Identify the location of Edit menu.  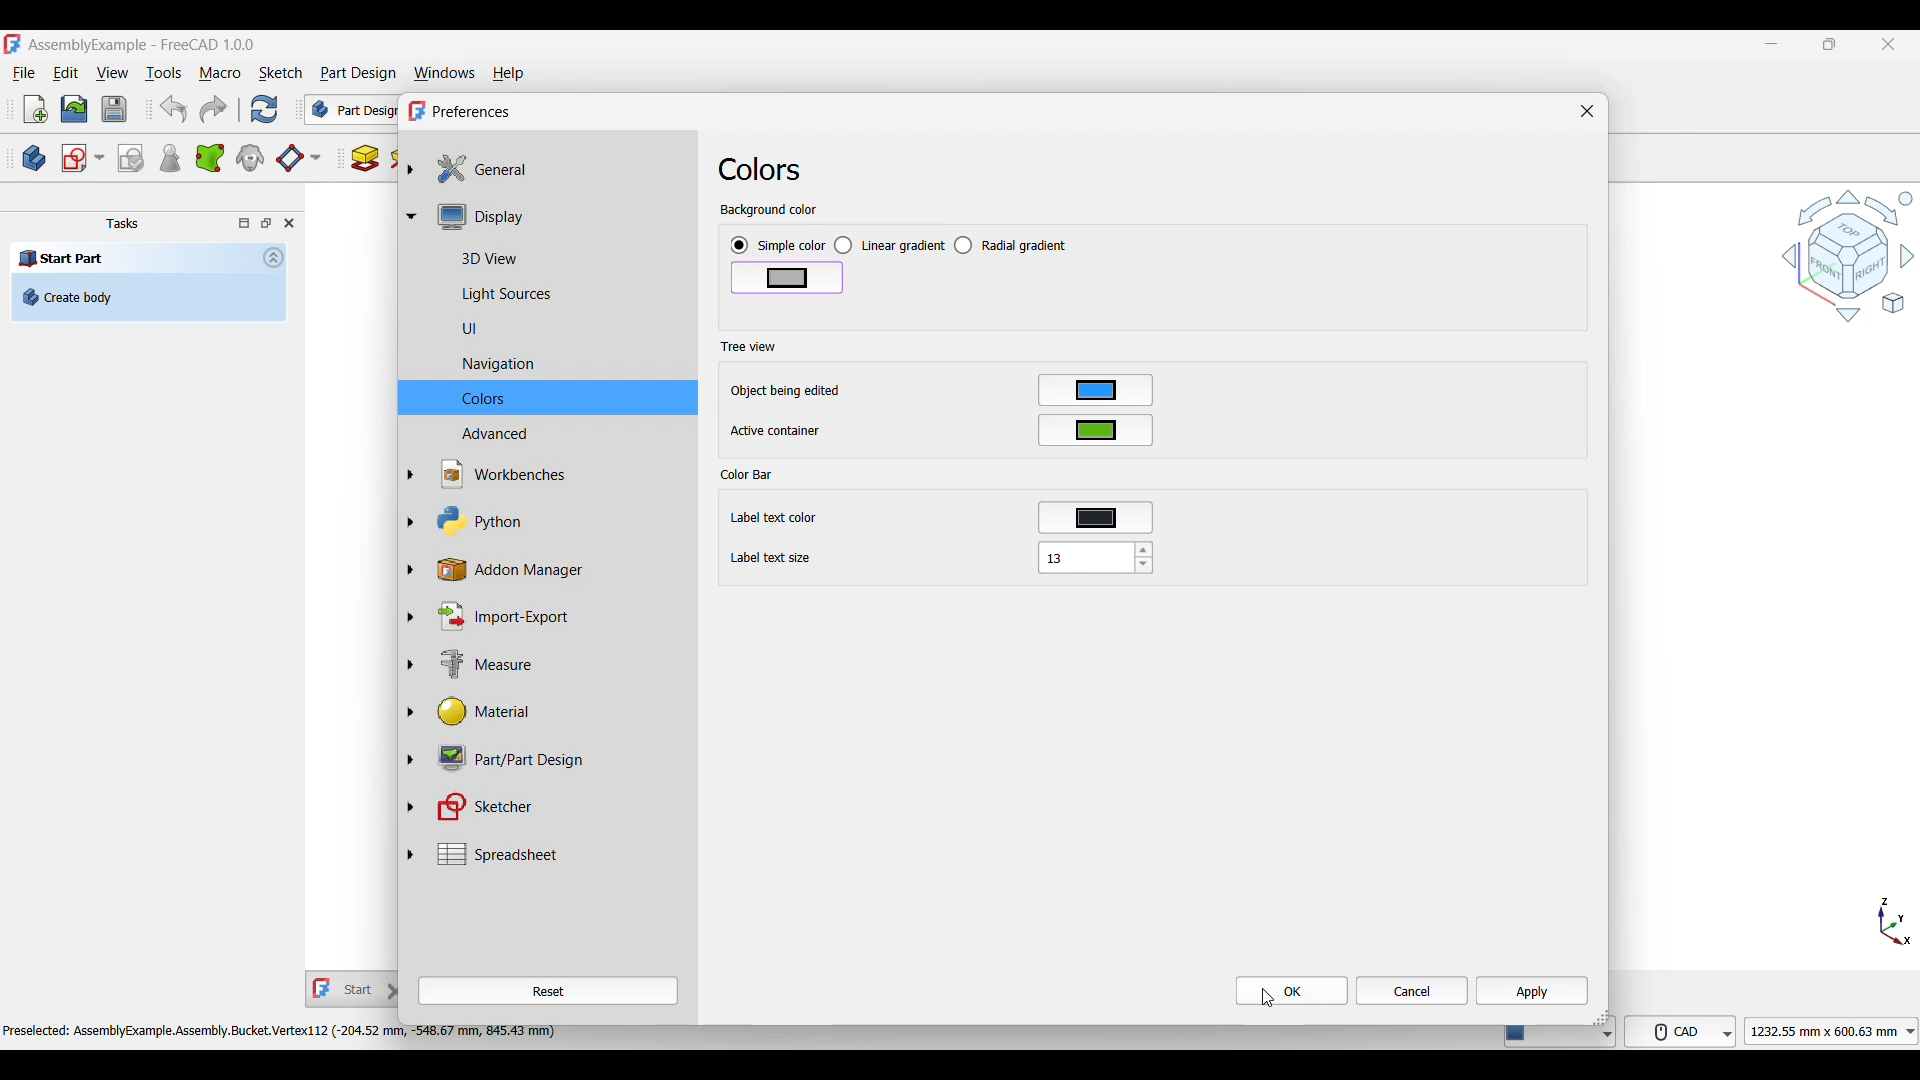
(65, 73).